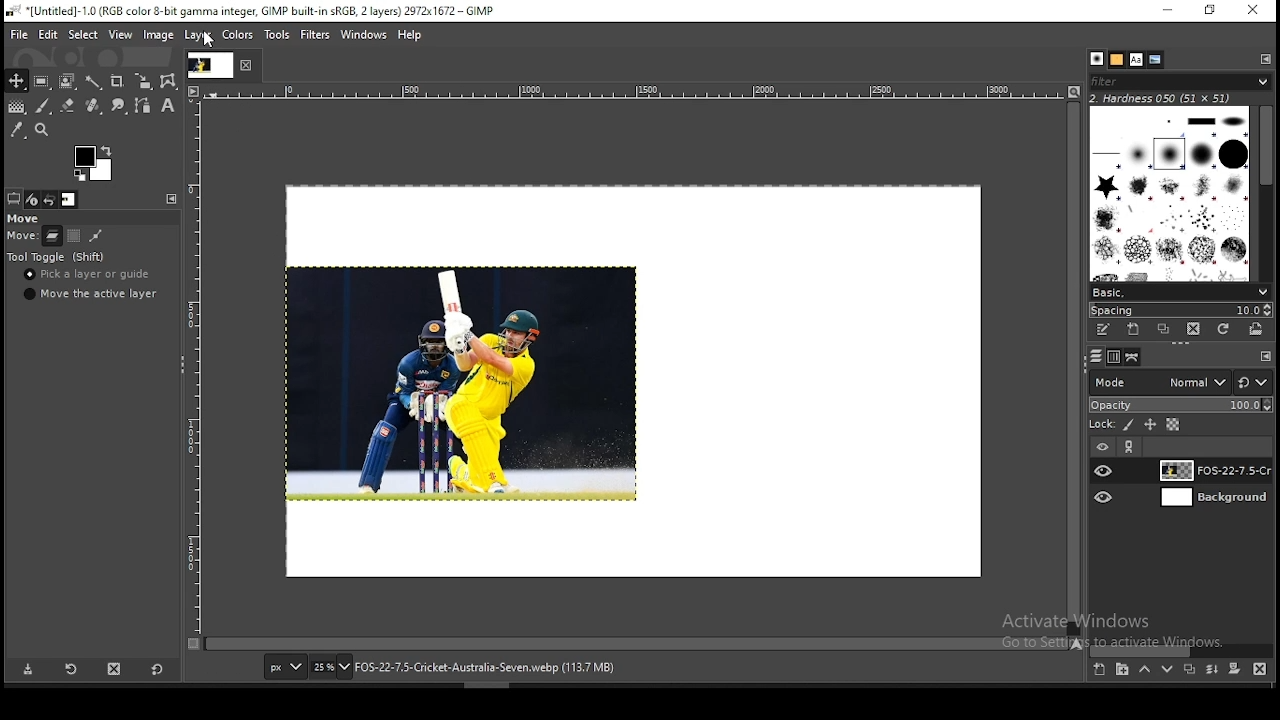 The image size is (1280, 720). What do you see at coordinates (1211, 10) in the screenshot?
I see `Maximise ` at bounding box center [1211, 10].